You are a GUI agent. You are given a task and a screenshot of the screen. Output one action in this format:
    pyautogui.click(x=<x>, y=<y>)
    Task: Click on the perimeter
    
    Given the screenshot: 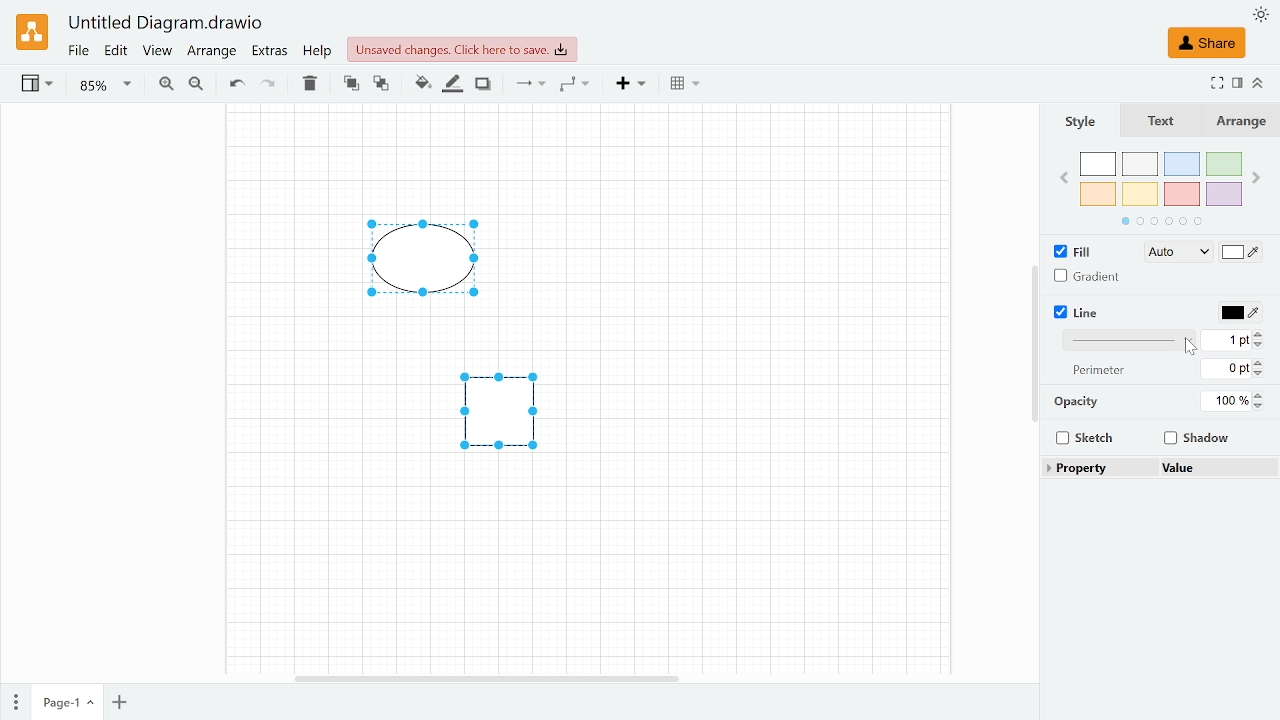 What is the action you would take?
    pyautogui.click(x=1099, y=370)
    